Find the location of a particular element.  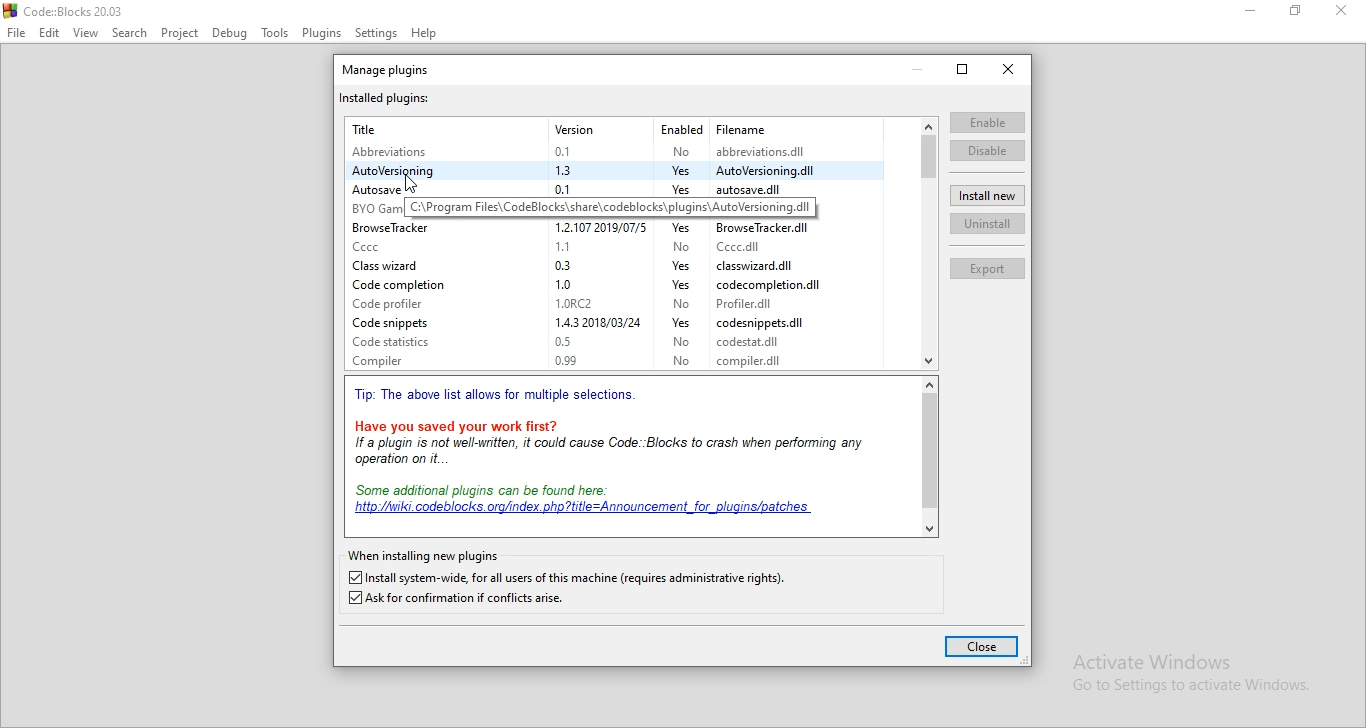

install system wide, for all users of the machine is located at coordinates (570, 577).